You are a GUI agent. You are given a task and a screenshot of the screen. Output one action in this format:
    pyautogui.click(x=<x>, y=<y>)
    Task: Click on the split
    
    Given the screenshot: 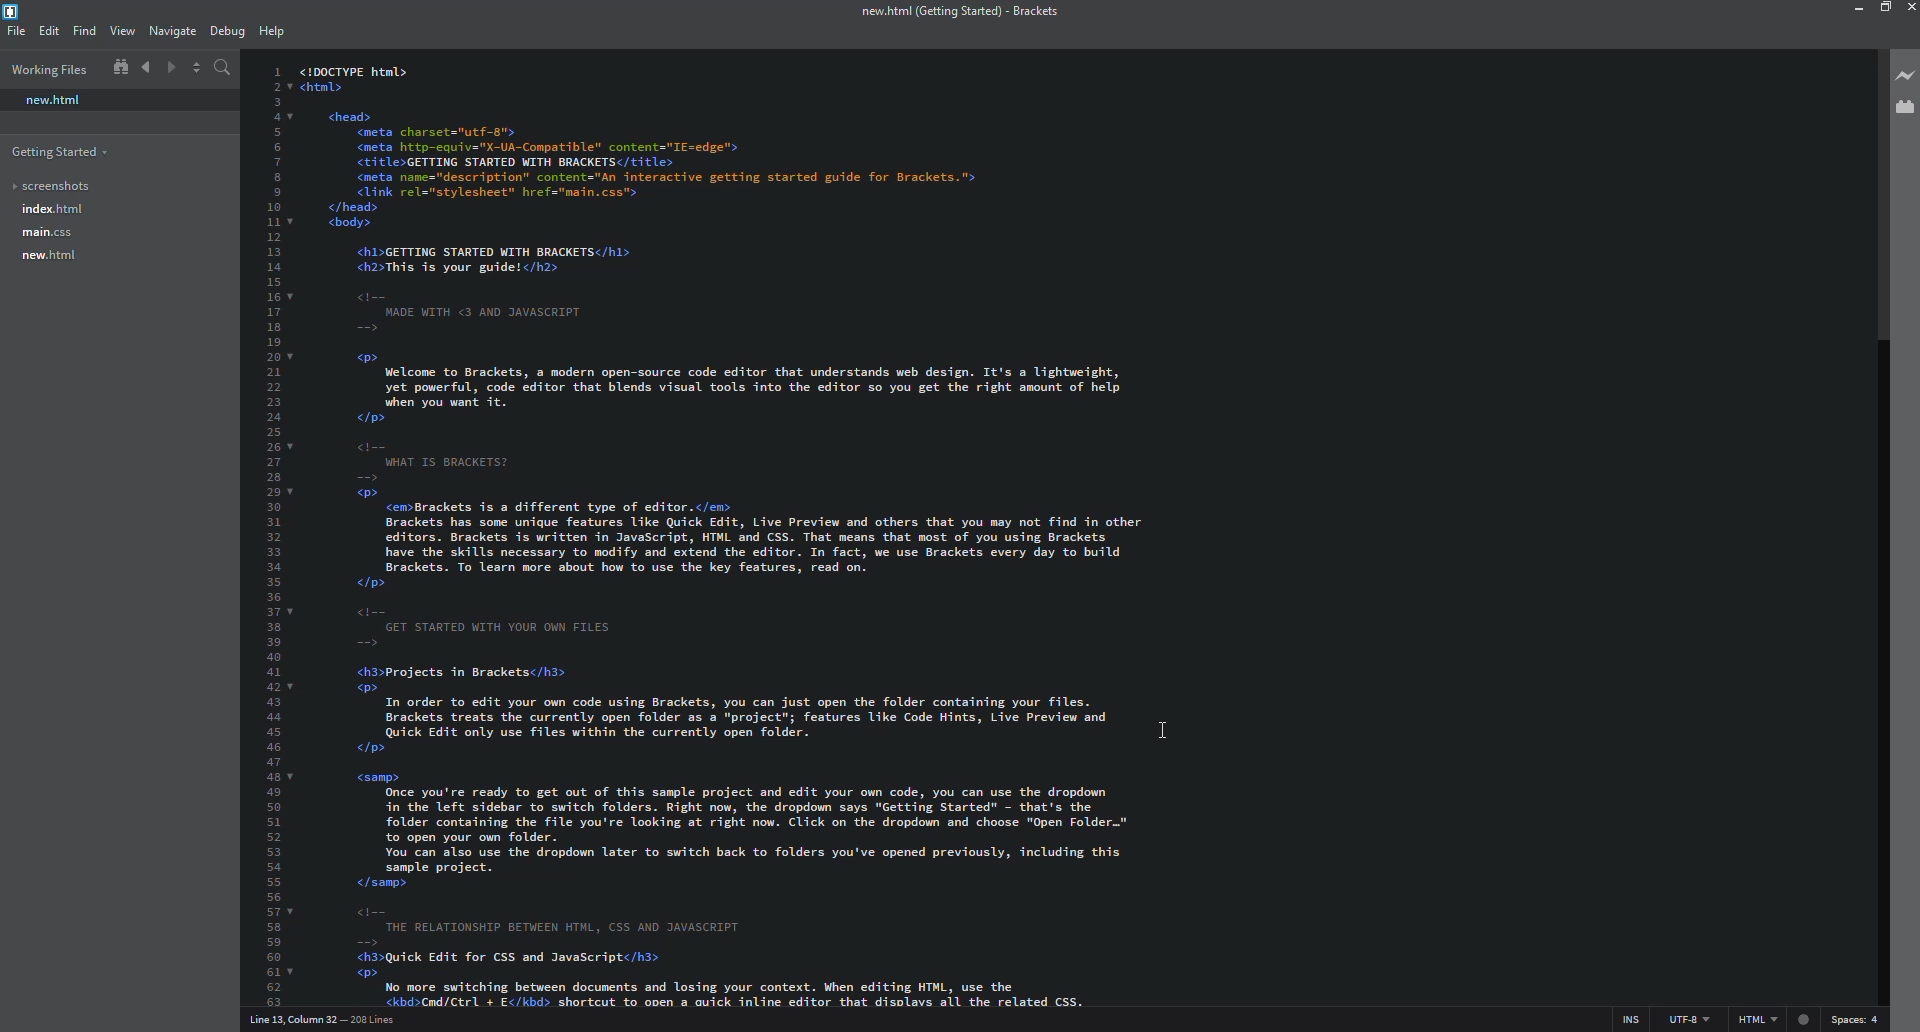 What is the action you would take?
    pyautogui.click(x=195, y=67)
    